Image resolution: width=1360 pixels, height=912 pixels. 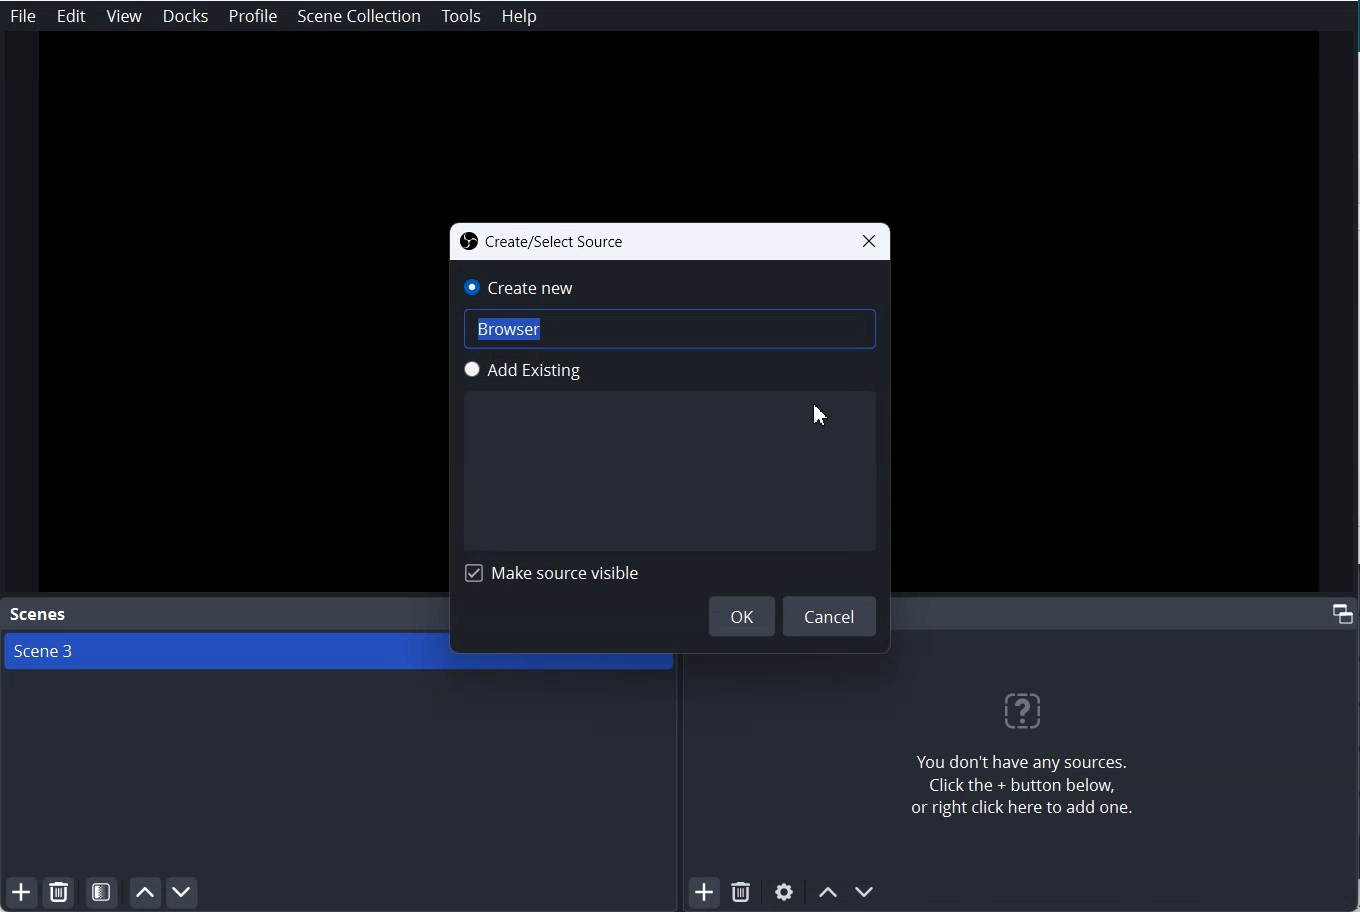 I want to click on Scene Collection, so click(x=360, y=16).